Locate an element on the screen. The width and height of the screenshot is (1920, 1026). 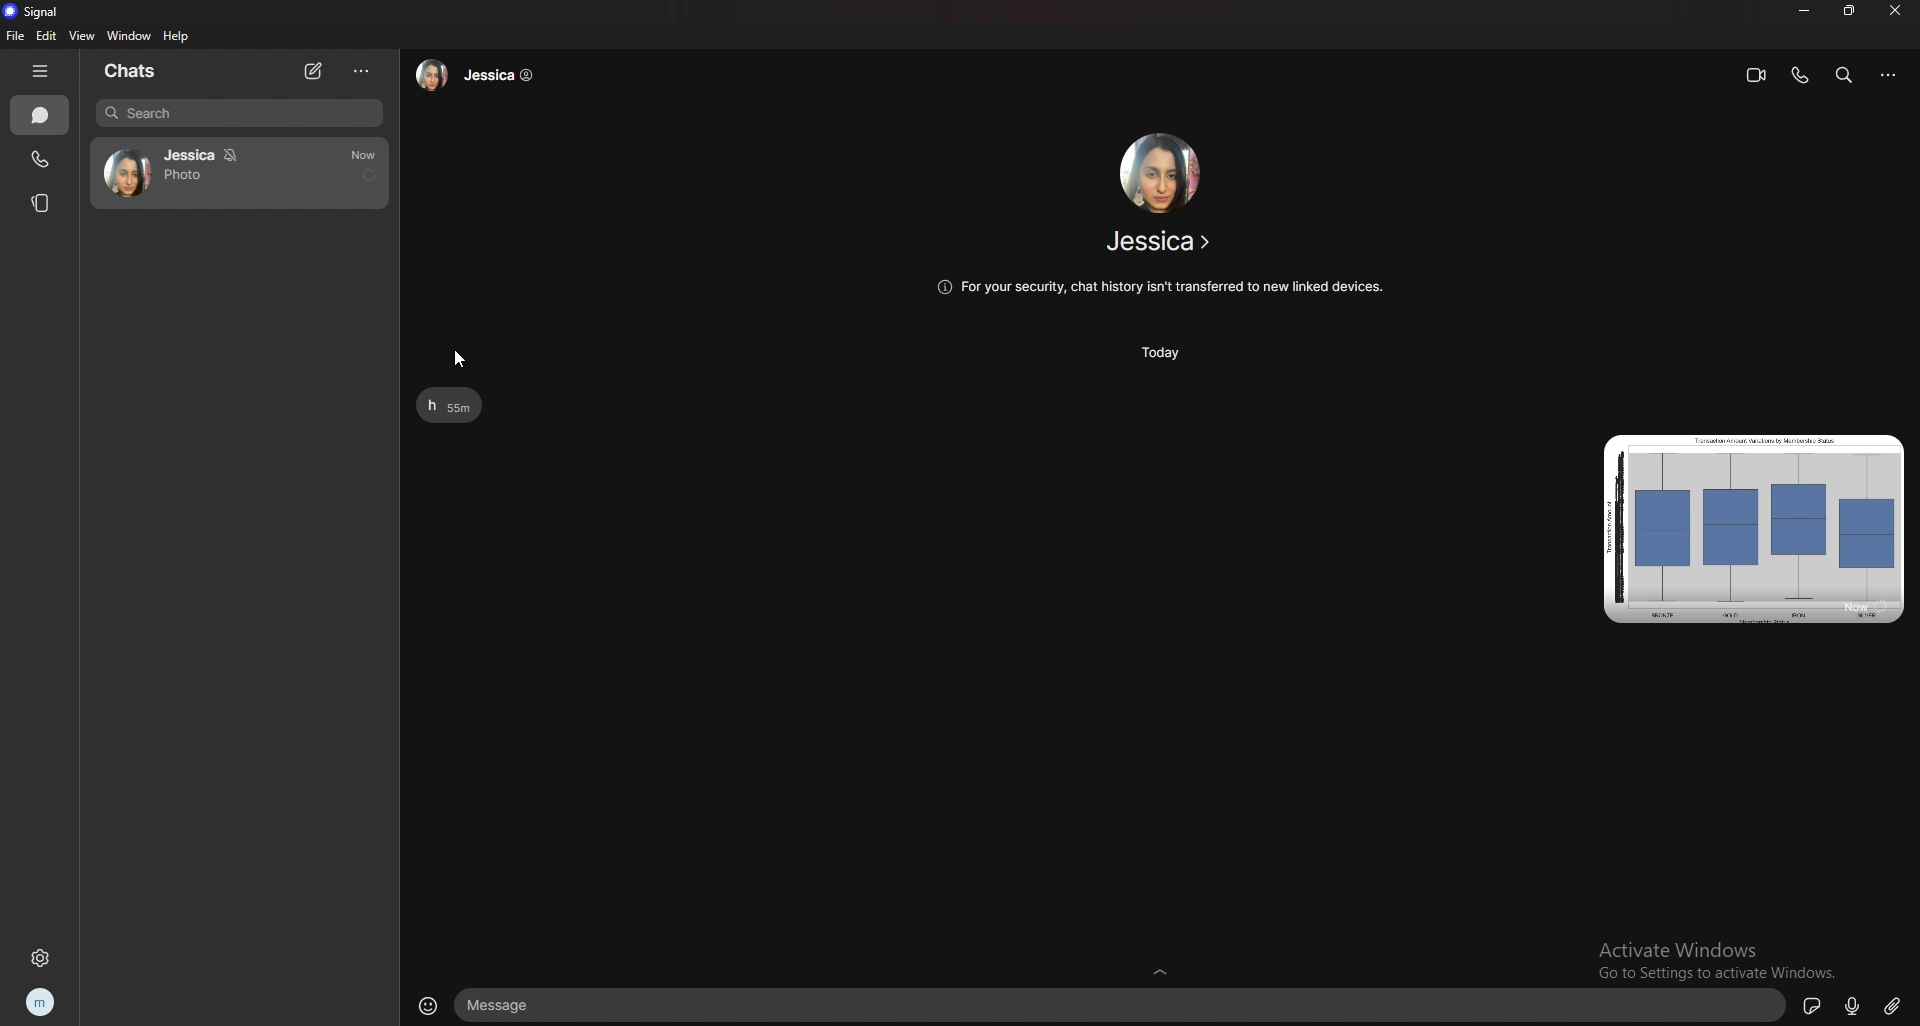
sent photo is located at coordinates (1754, 530).